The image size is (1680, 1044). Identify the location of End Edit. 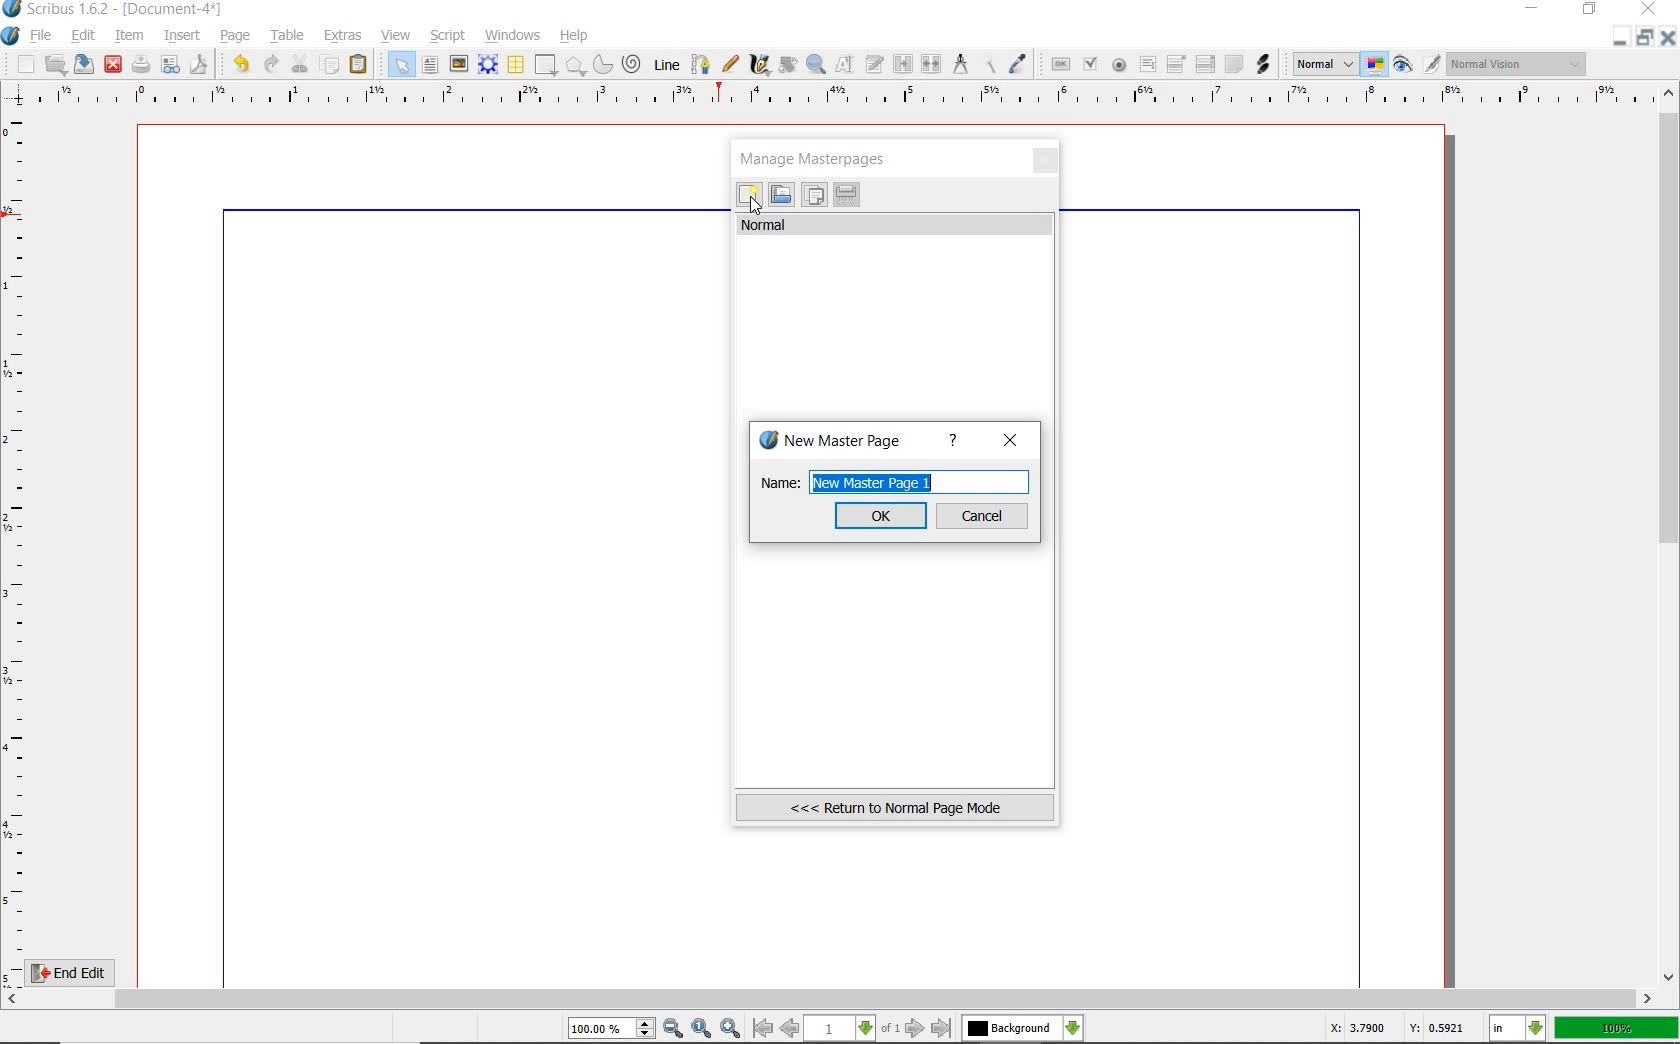
(85, 972).